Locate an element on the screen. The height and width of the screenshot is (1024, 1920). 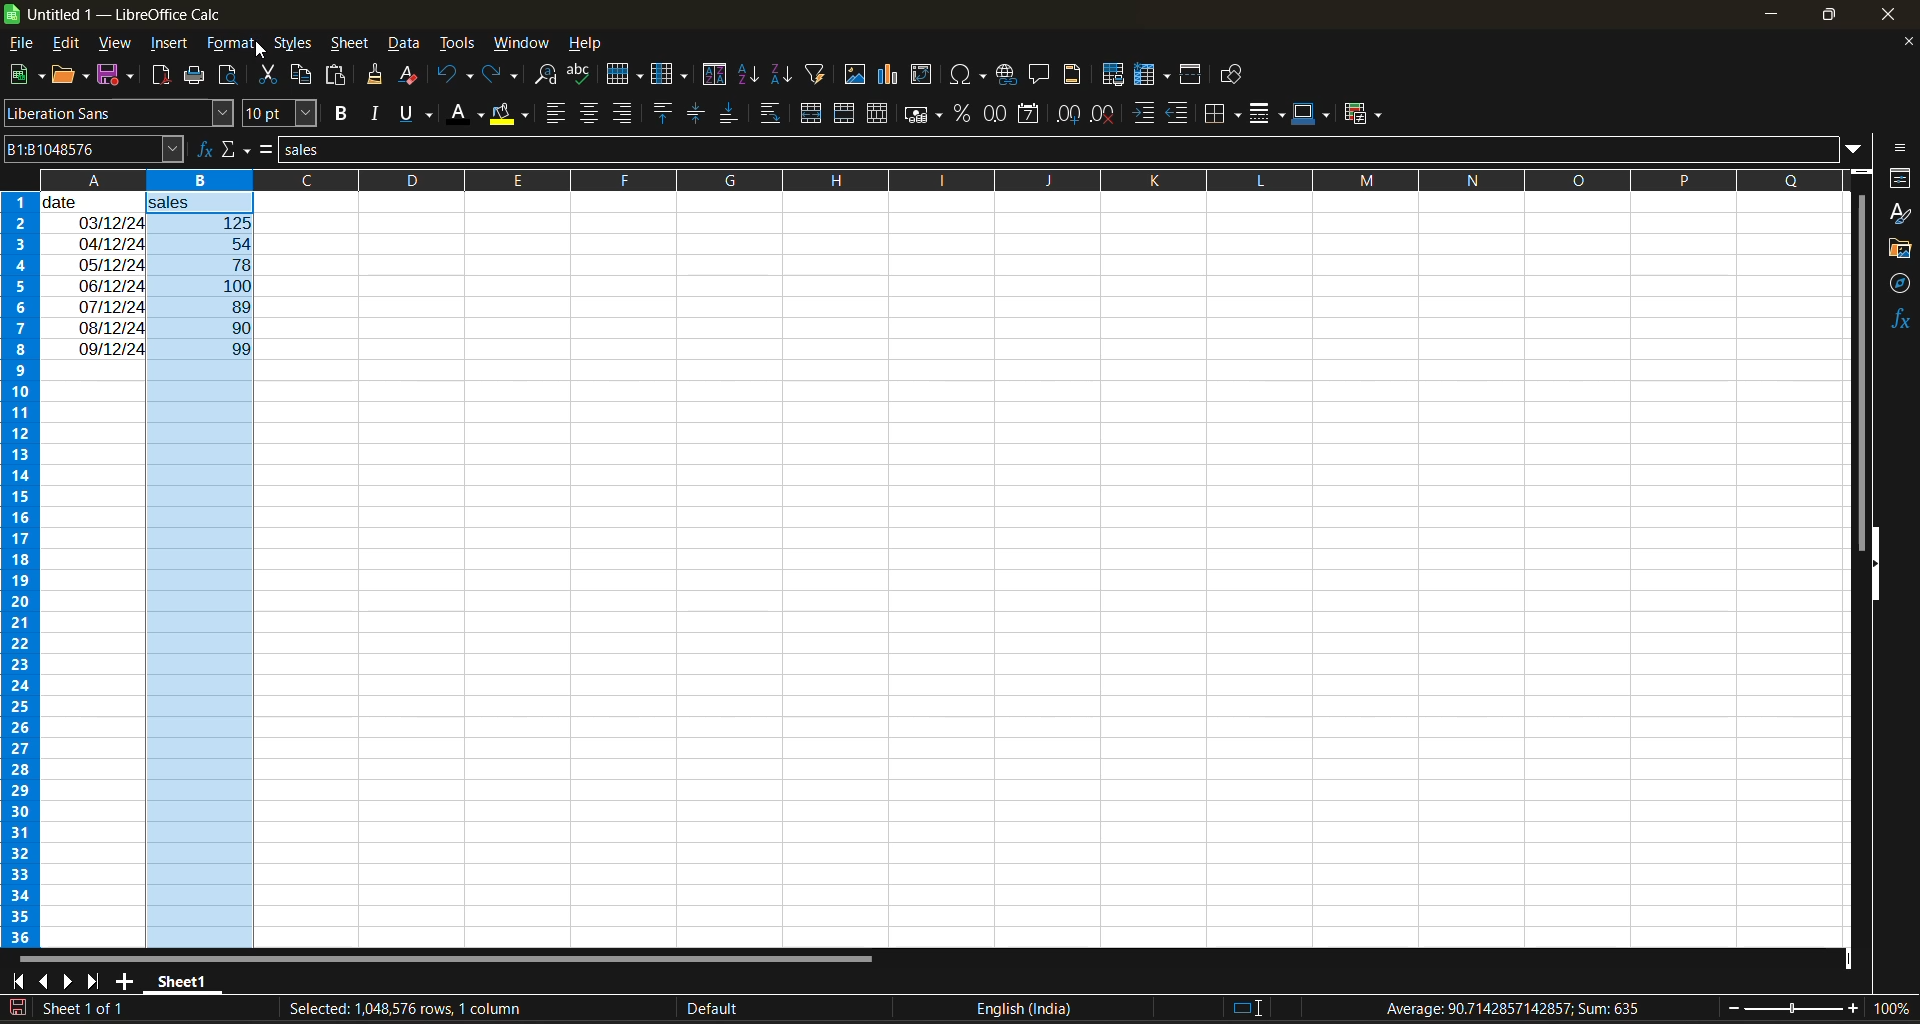
formula is located at coordinates (271, 151).